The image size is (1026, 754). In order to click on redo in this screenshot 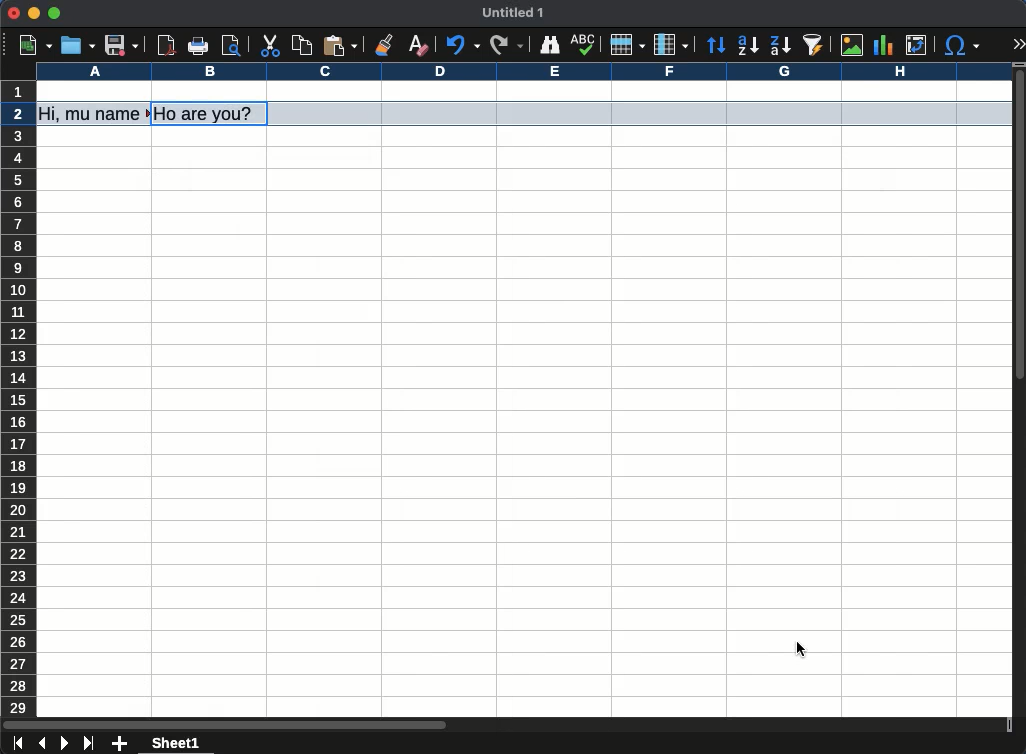, I will do `click(507, 46)`.